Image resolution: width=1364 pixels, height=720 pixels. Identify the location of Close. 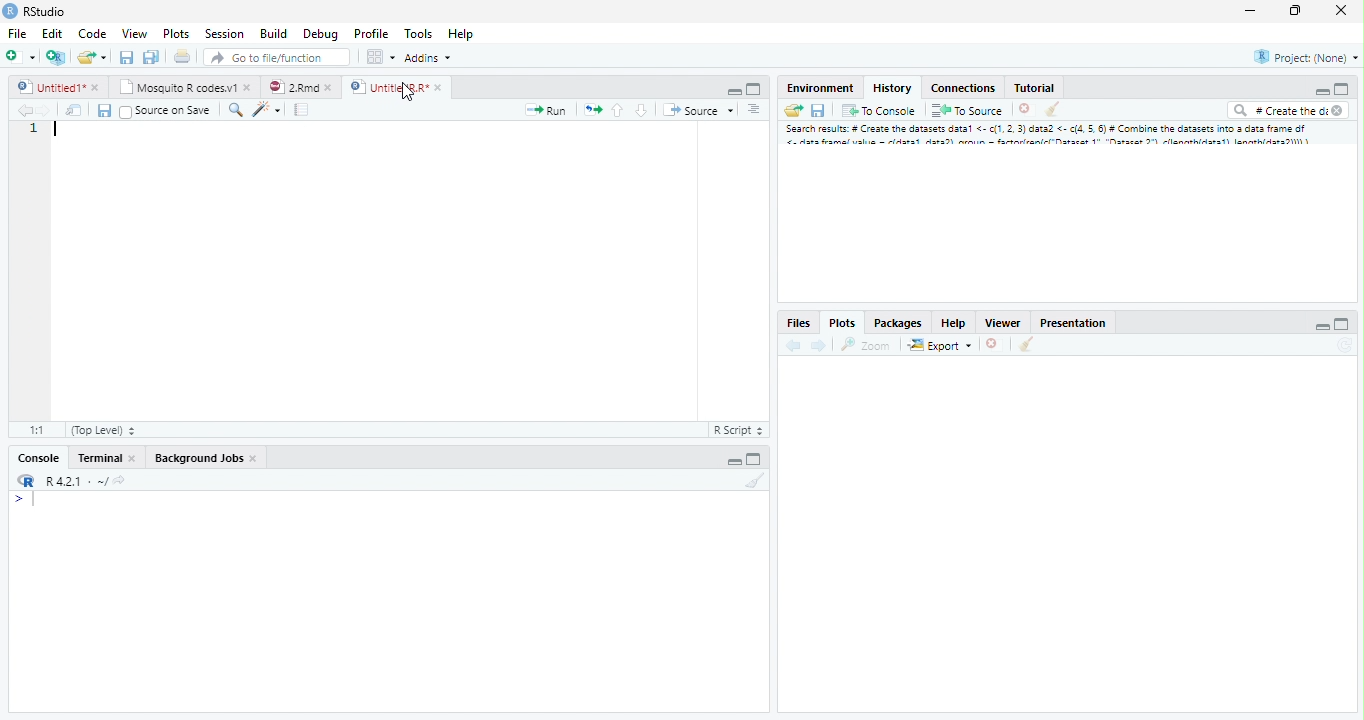
(1339, 10).